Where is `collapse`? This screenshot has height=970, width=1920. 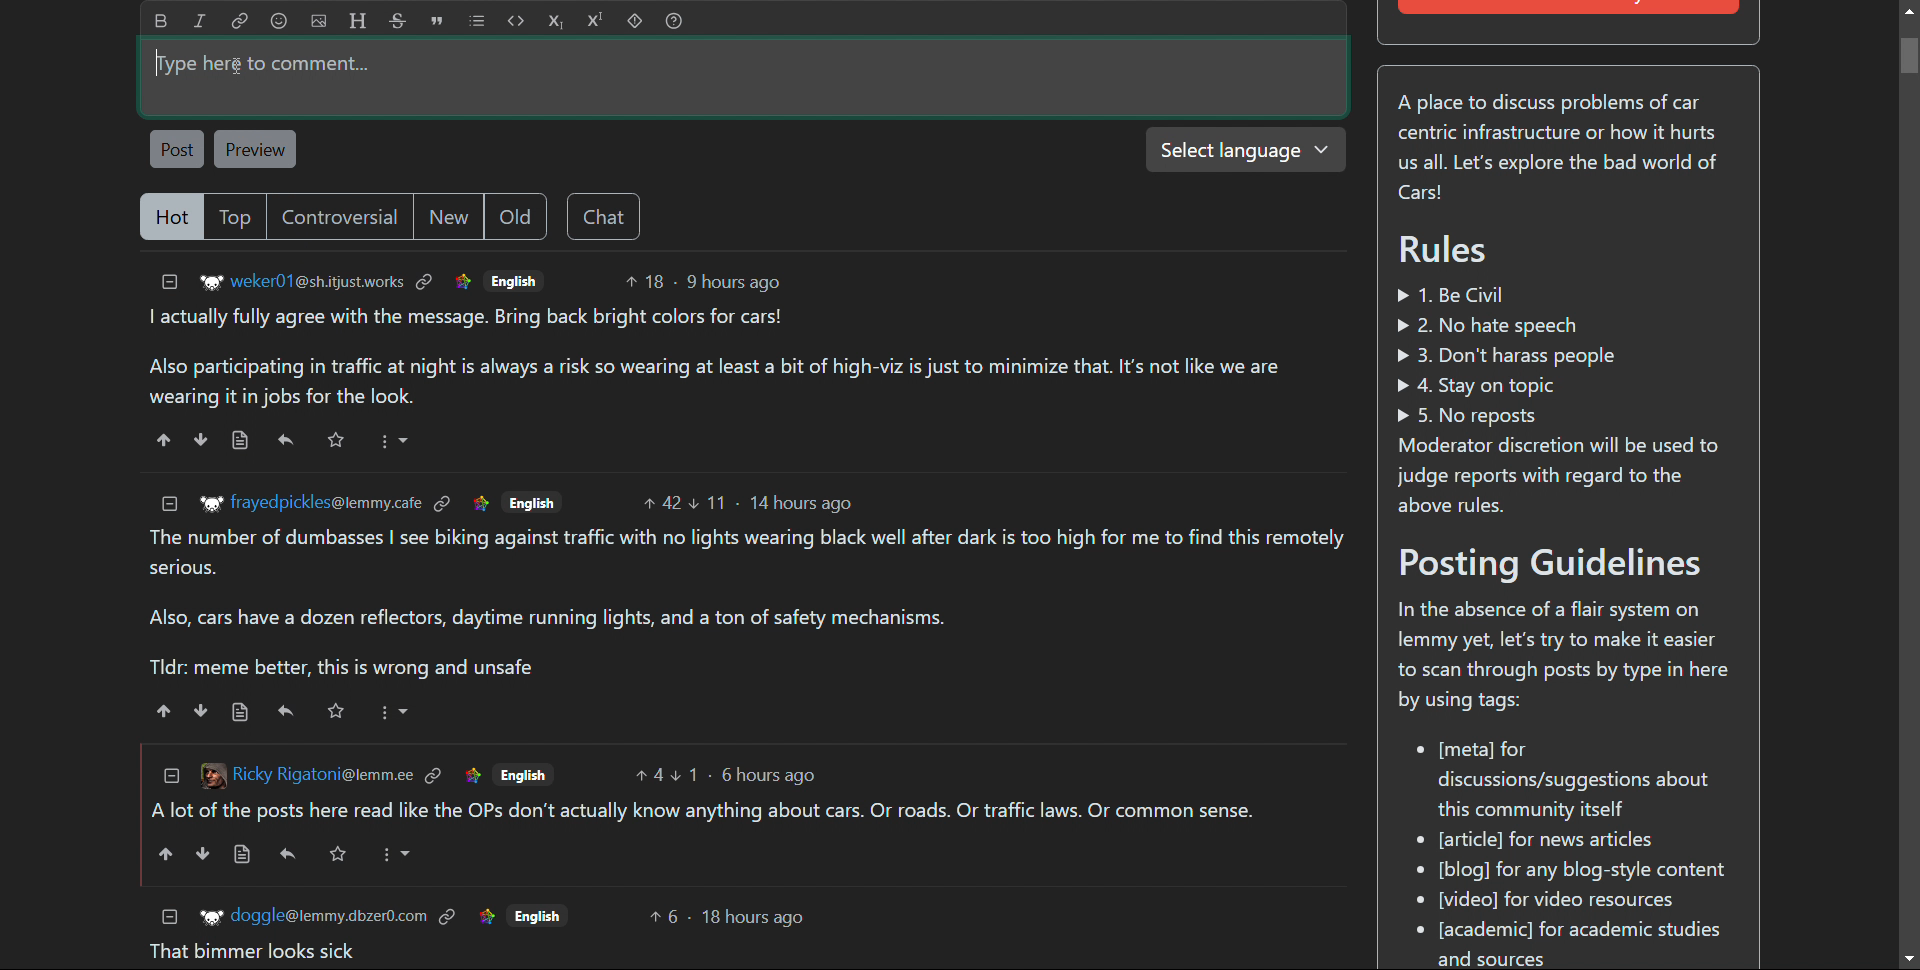
collapse is located at coordinates (170, 504).